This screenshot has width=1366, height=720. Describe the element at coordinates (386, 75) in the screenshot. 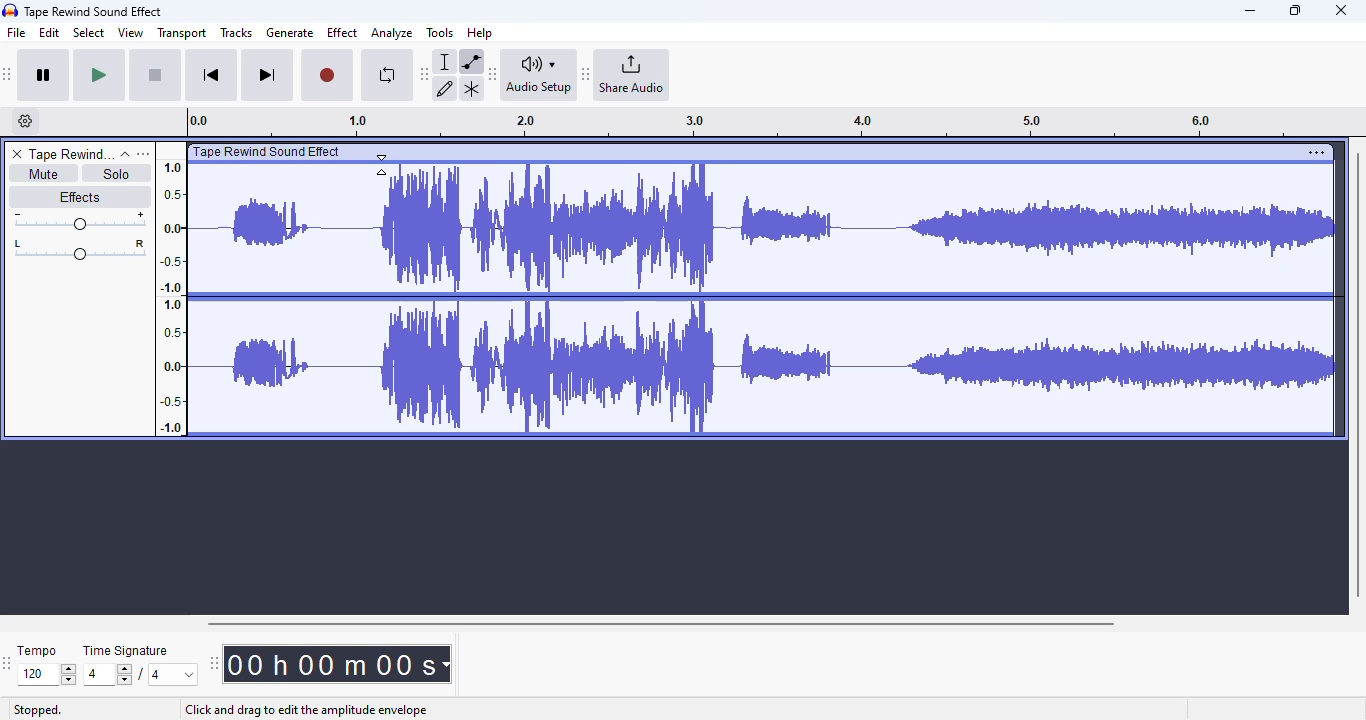

I see `enable looping` at that location.